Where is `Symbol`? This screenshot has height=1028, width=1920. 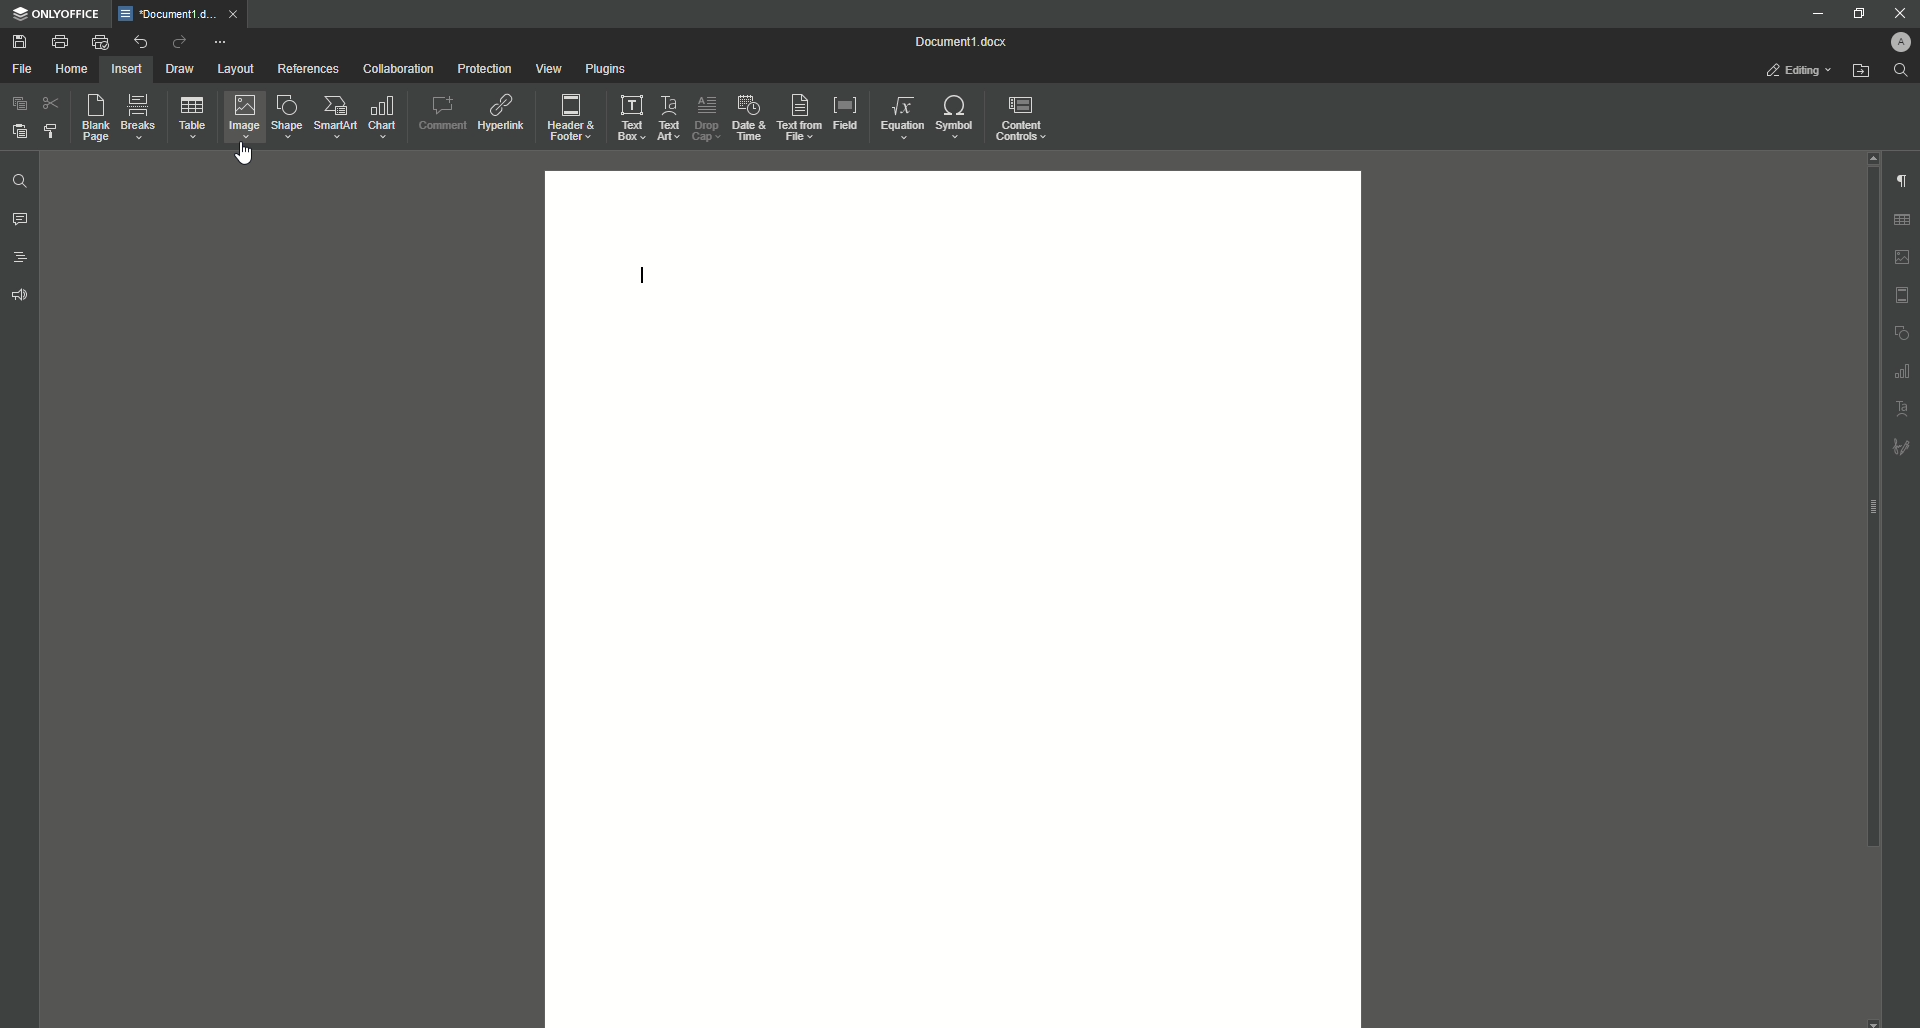
Symbol is located at coordinates (957, 116).